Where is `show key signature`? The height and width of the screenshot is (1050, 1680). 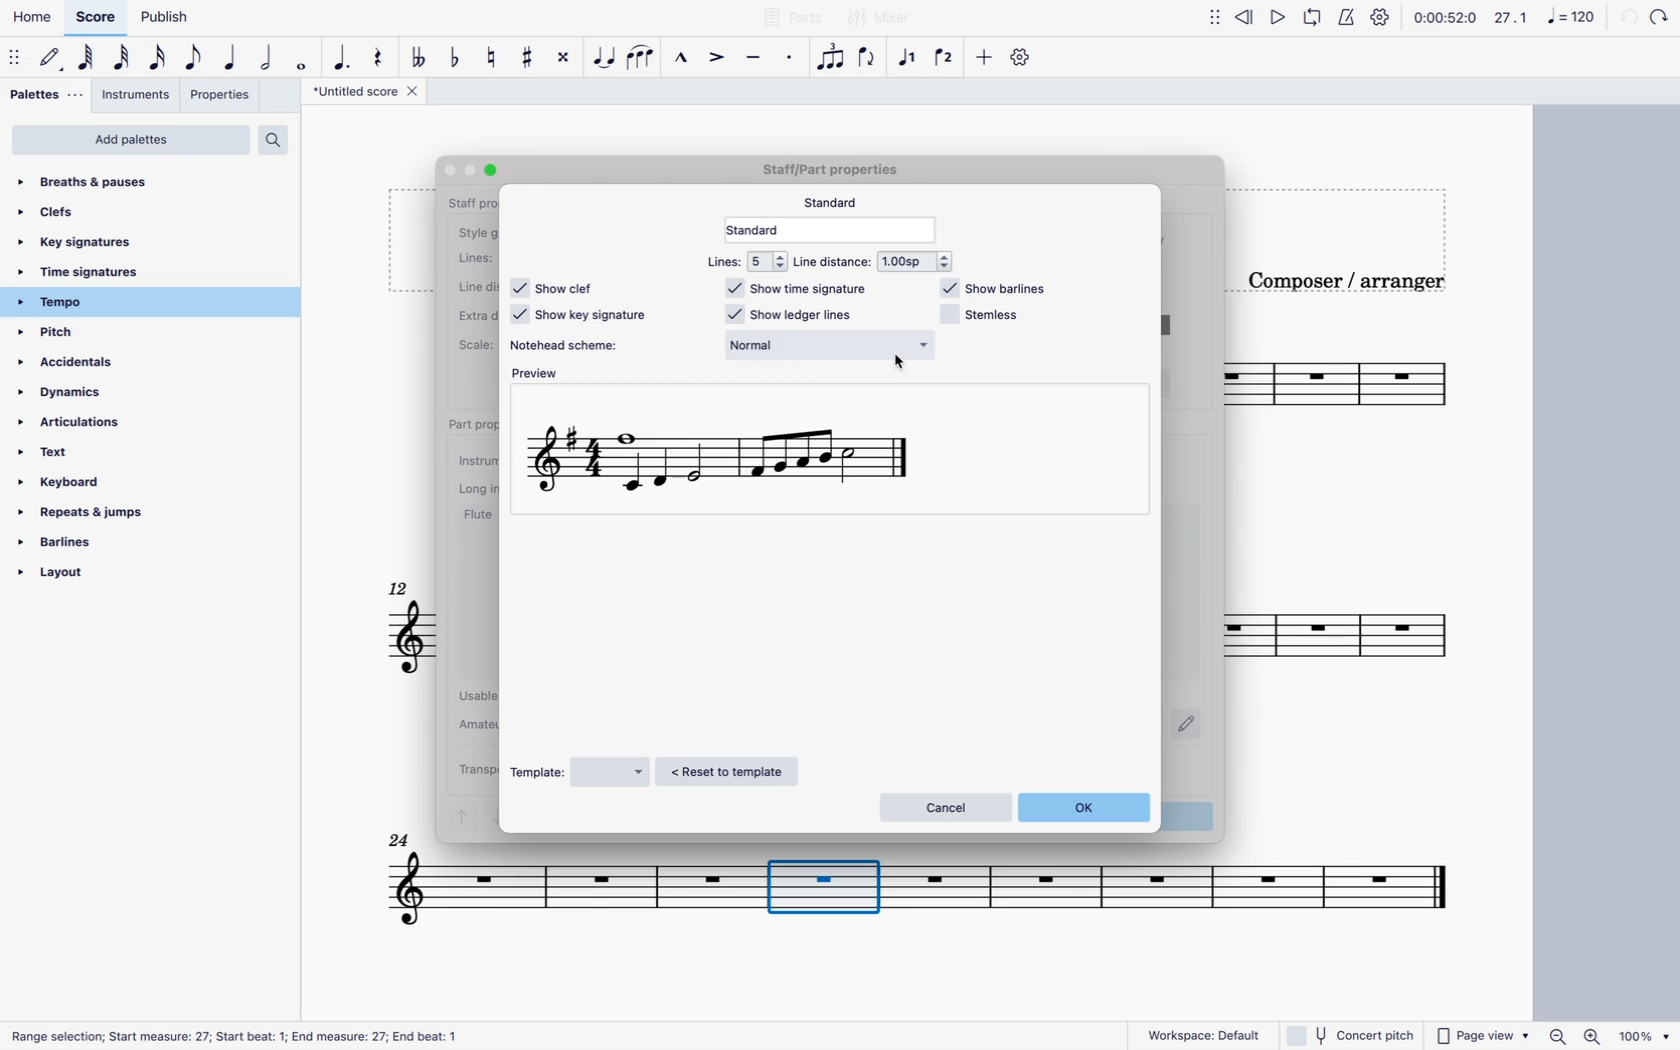 show key signature is located at coordinates (580, 316).